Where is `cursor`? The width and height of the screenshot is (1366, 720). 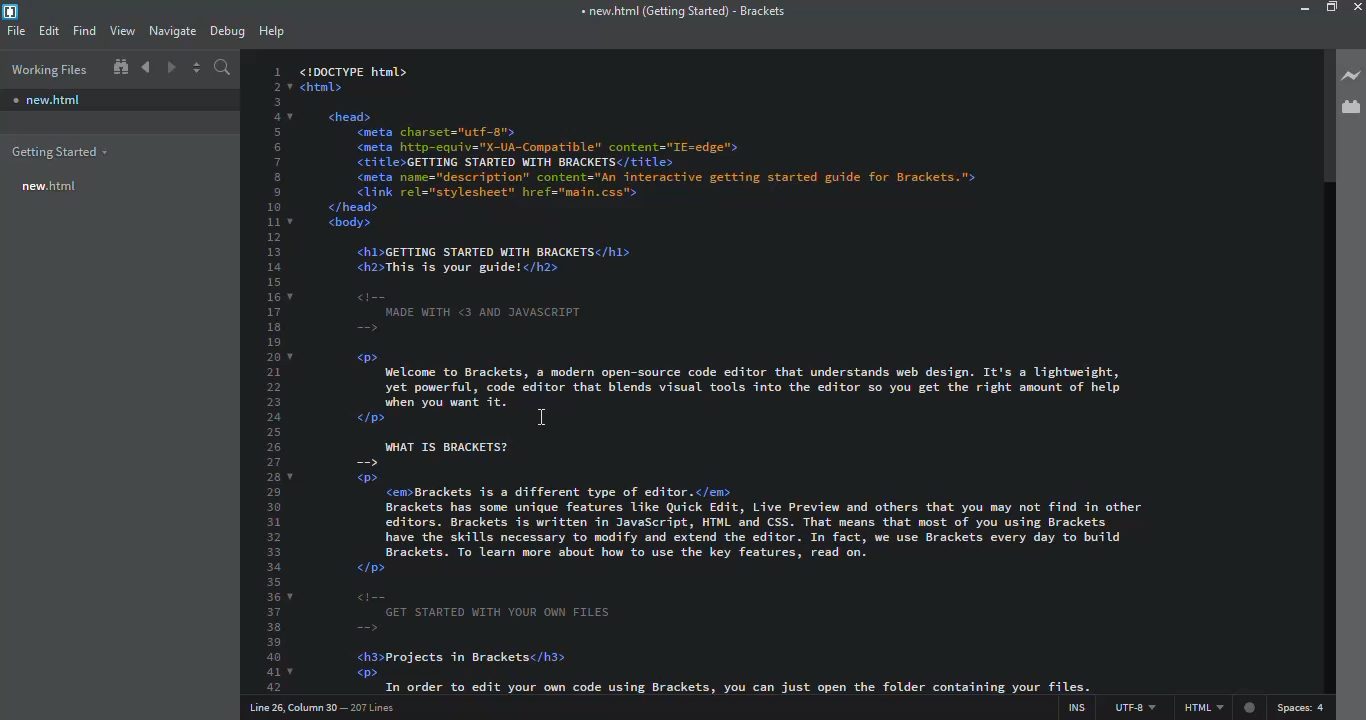
cursor is located at coordinates (530, 417).